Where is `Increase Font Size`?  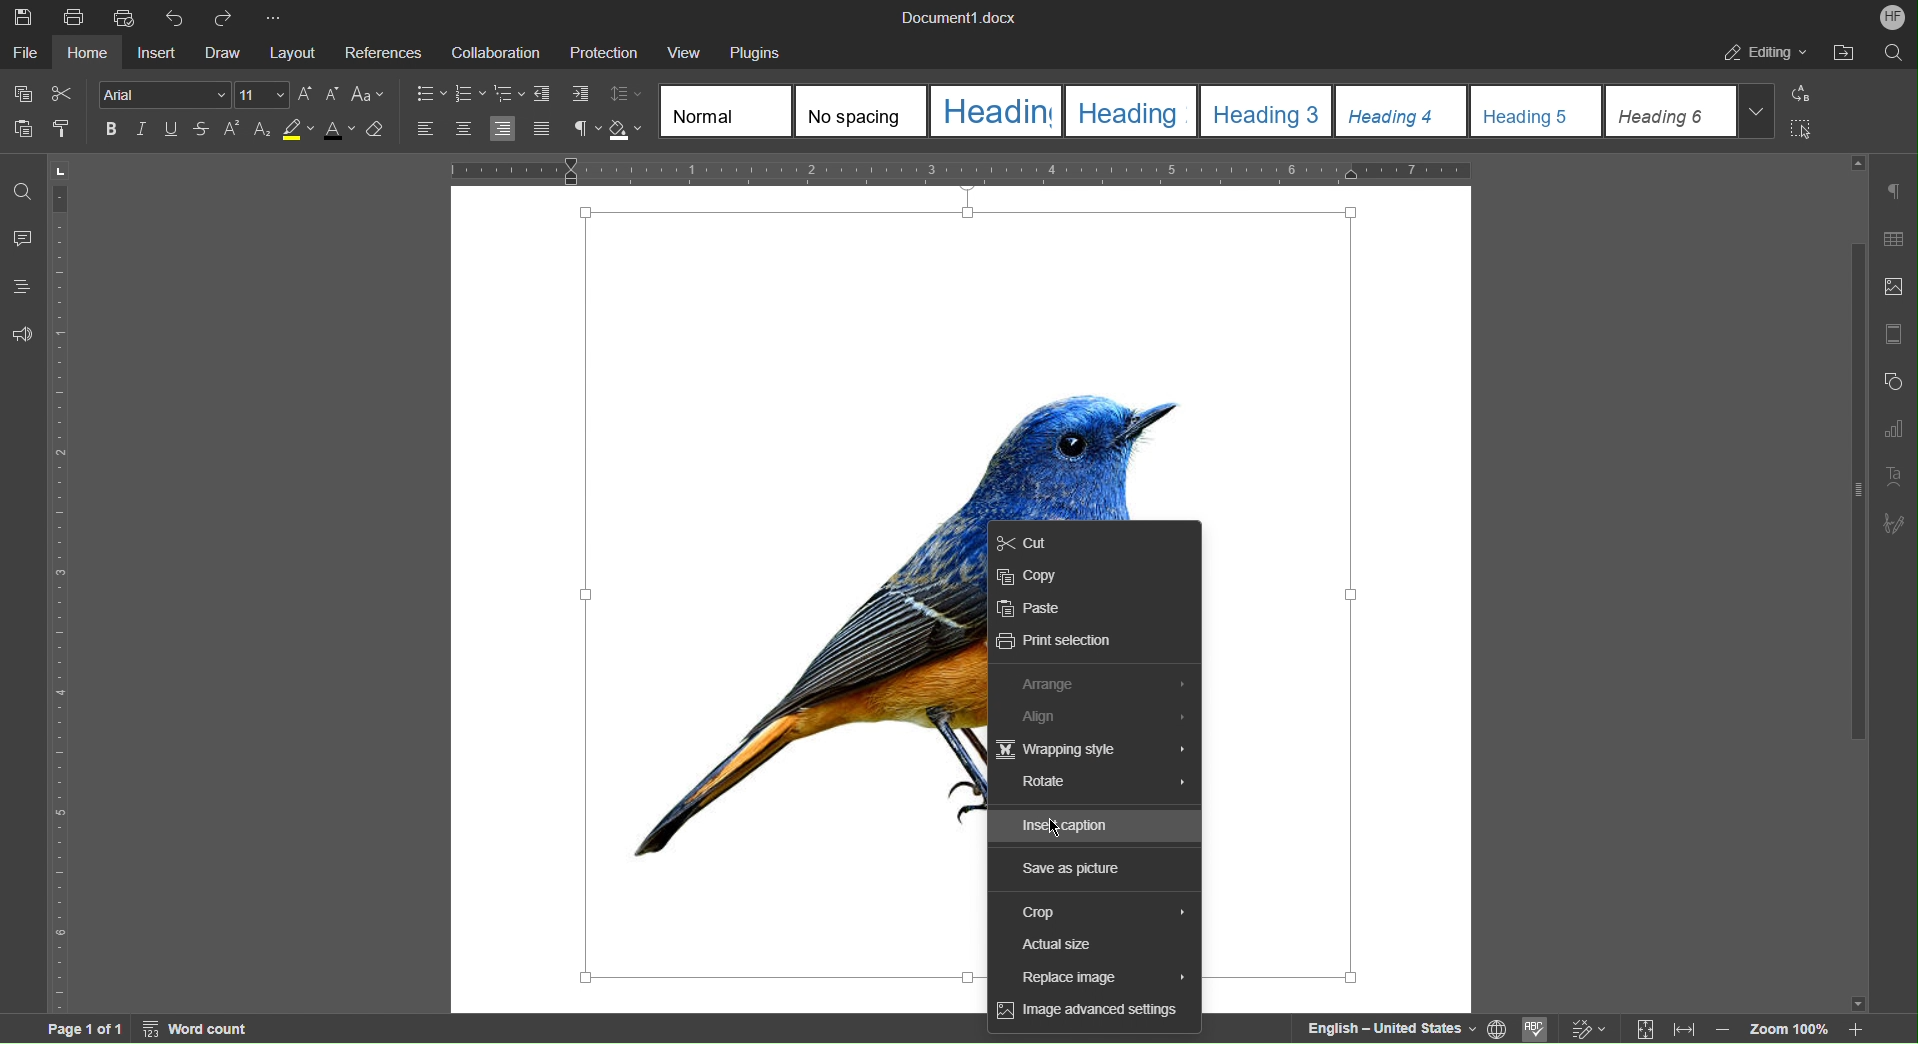
Increase Font Size is located at coordinates (307, 94).